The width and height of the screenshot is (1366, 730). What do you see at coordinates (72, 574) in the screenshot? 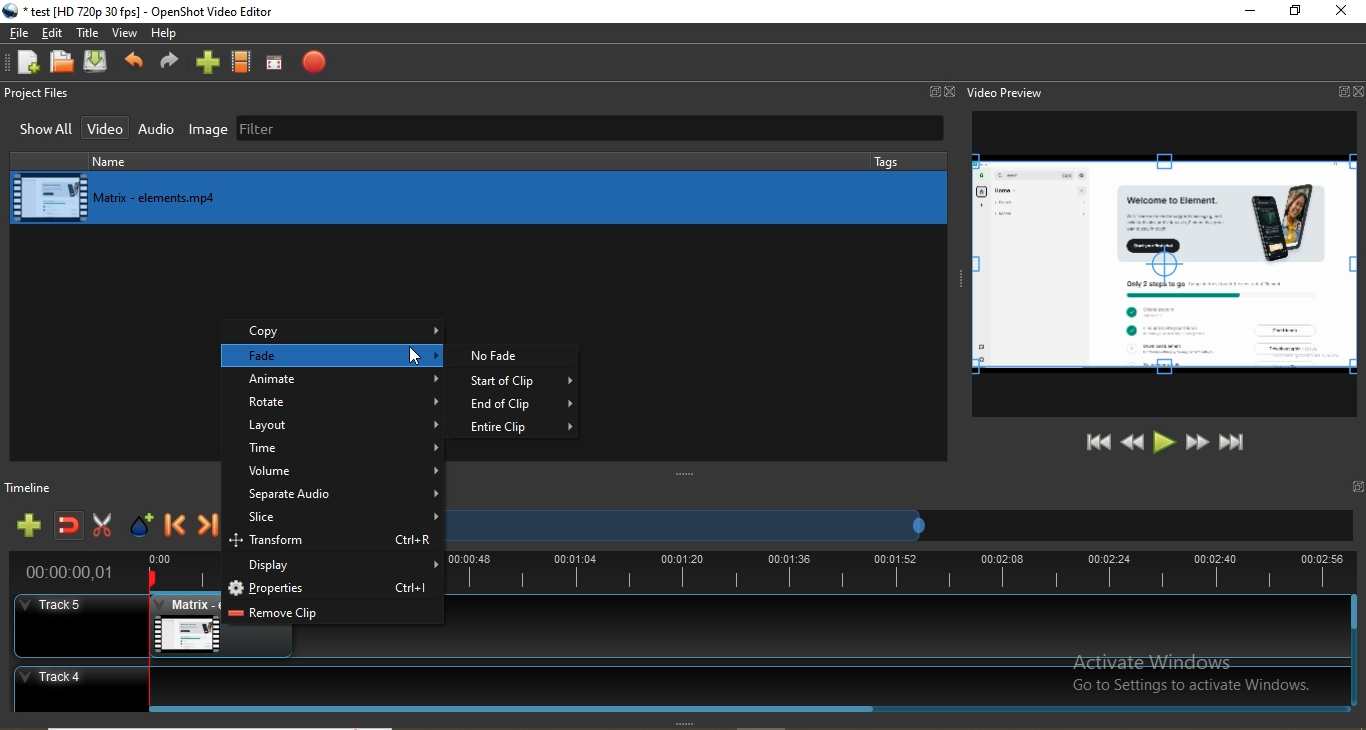
I see `time` at bounding box center [72, 574].